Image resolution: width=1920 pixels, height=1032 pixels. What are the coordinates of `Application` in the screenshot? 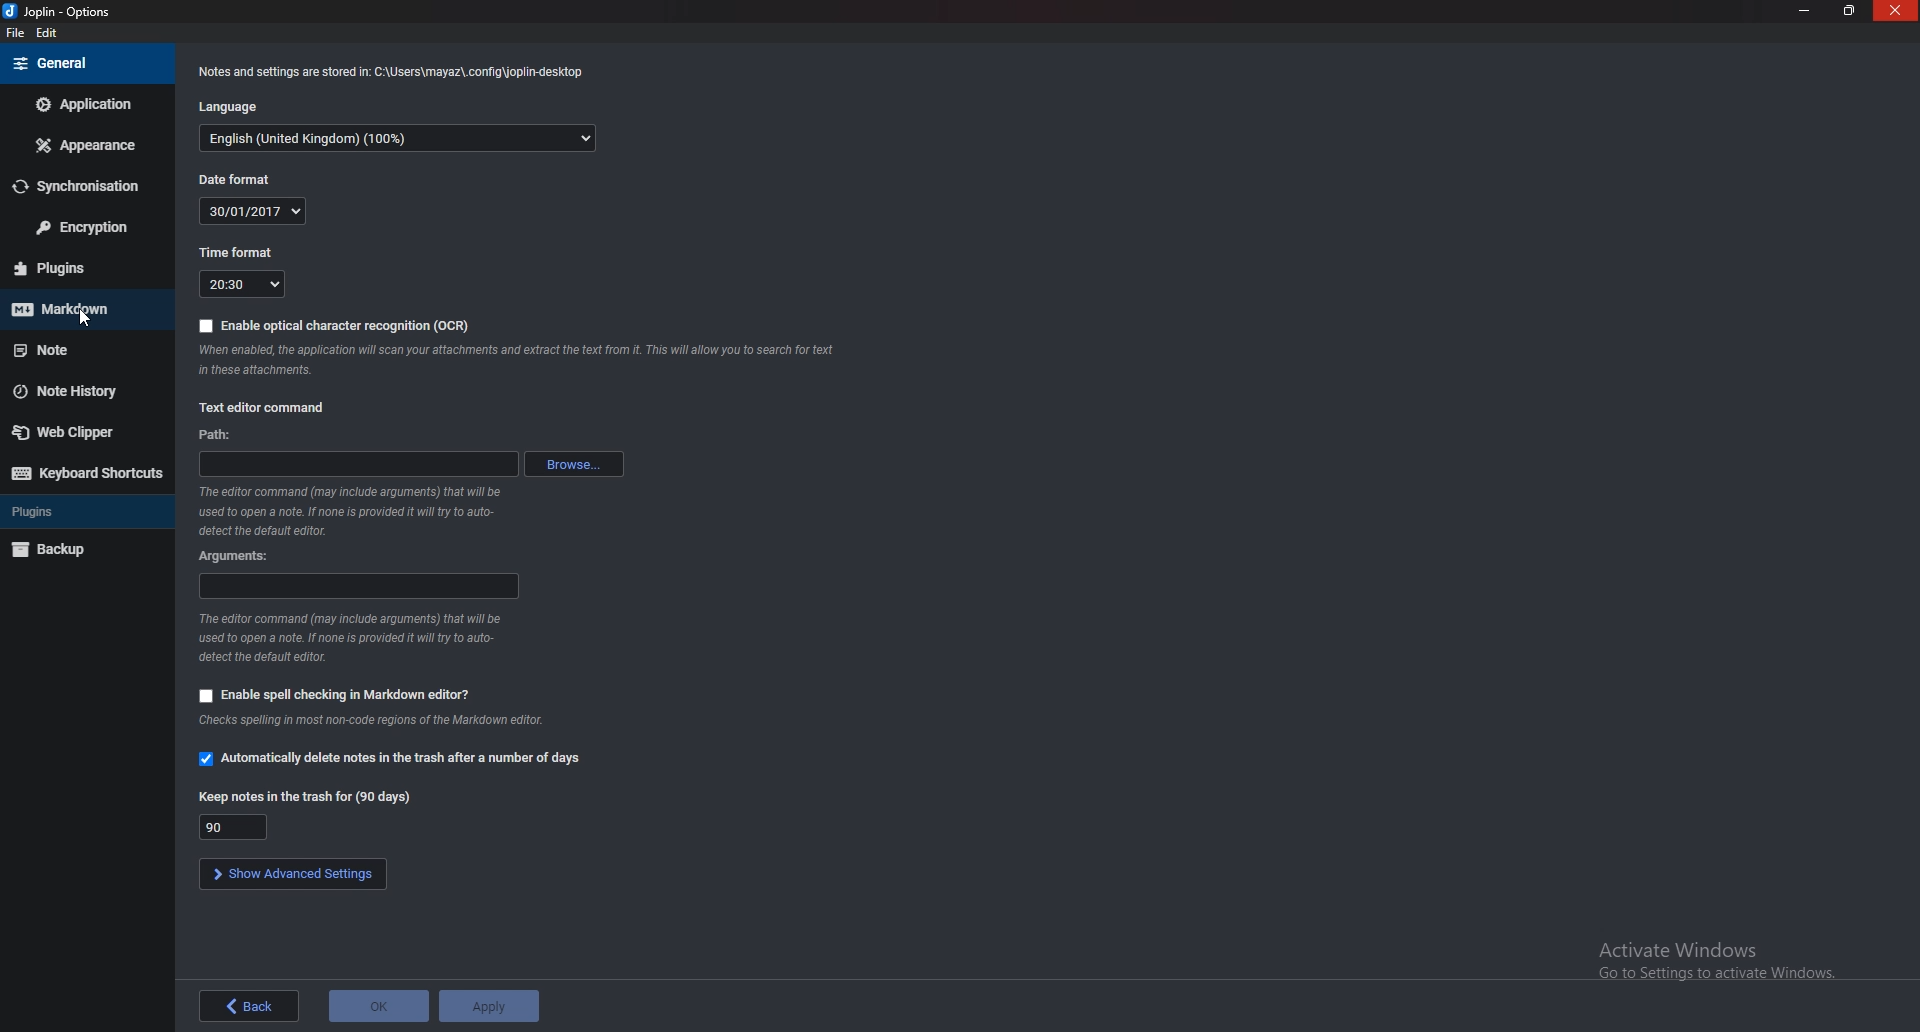 It's located at (88, 102).